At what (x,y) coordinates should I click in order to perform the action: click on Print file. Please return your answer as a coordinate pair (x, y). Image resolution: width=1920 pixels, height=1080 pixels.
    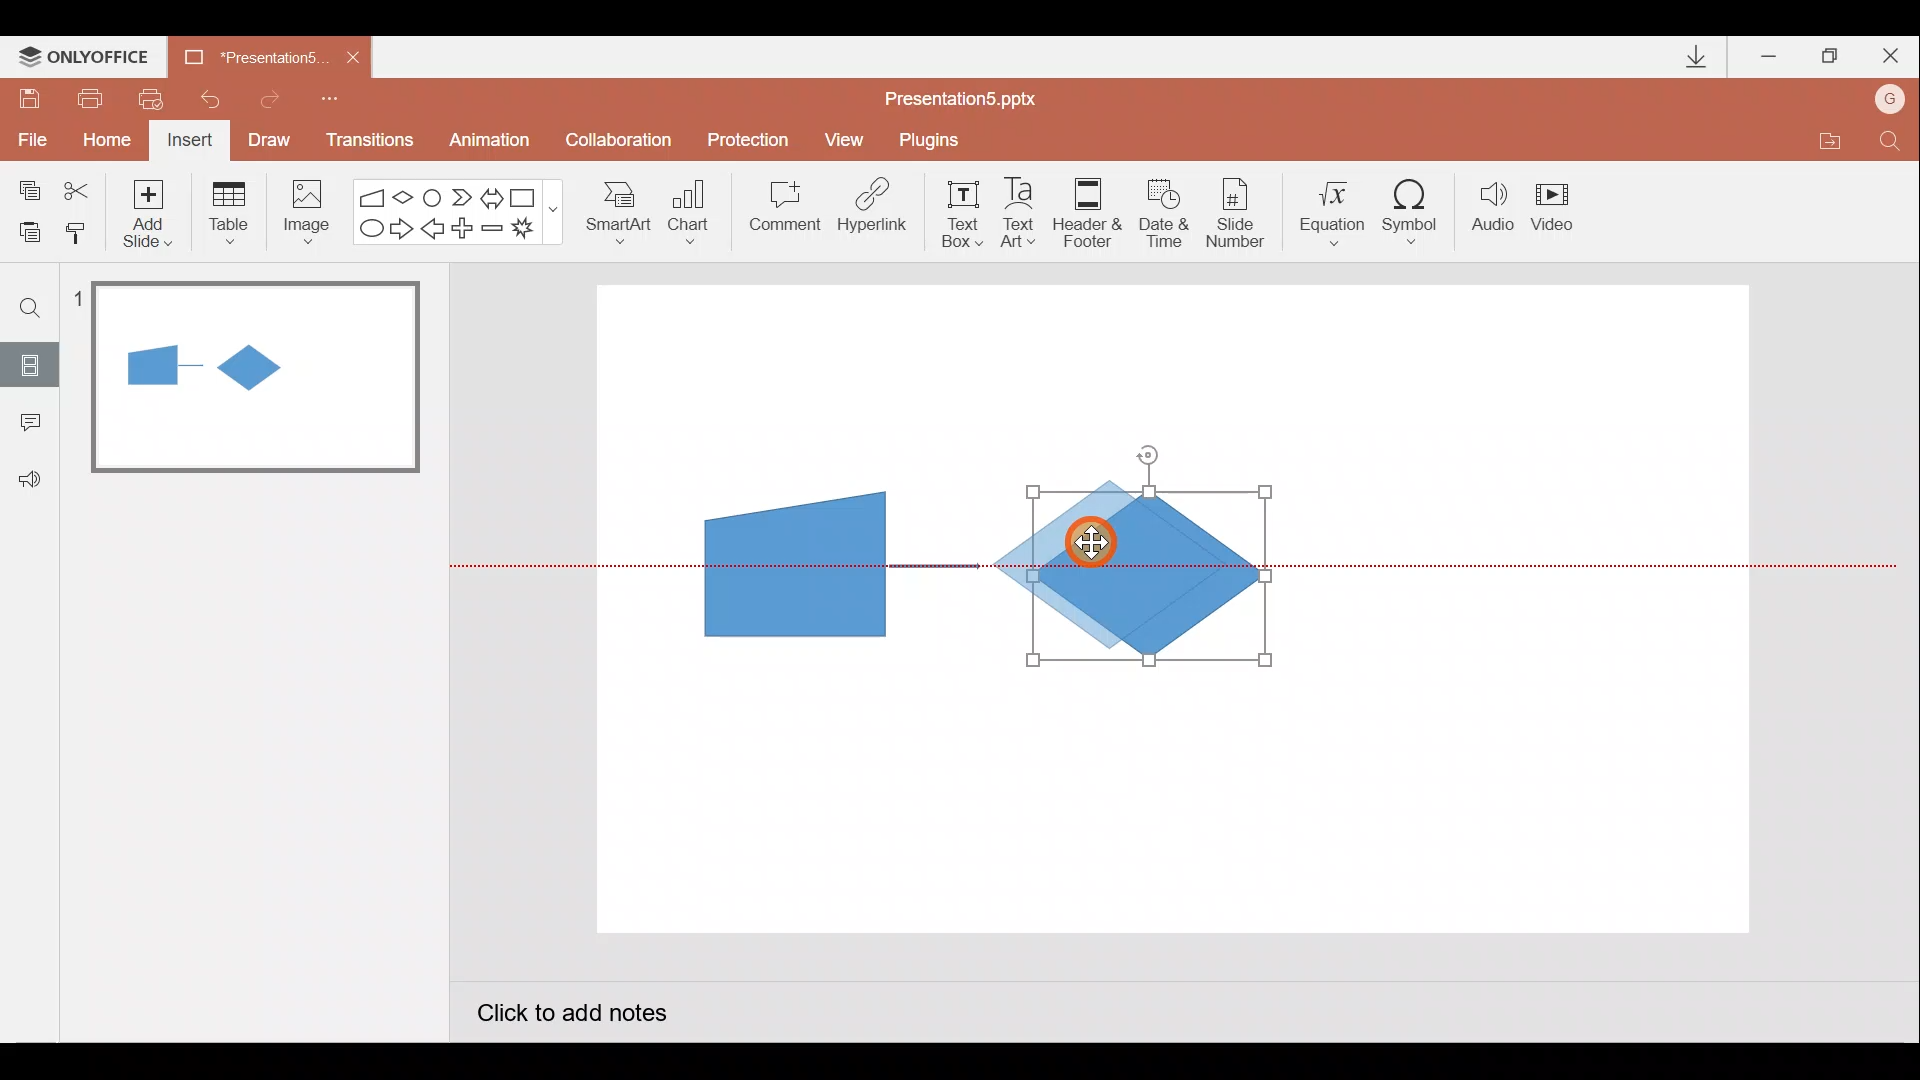
    Looking at the image, I should click on (86, 97).